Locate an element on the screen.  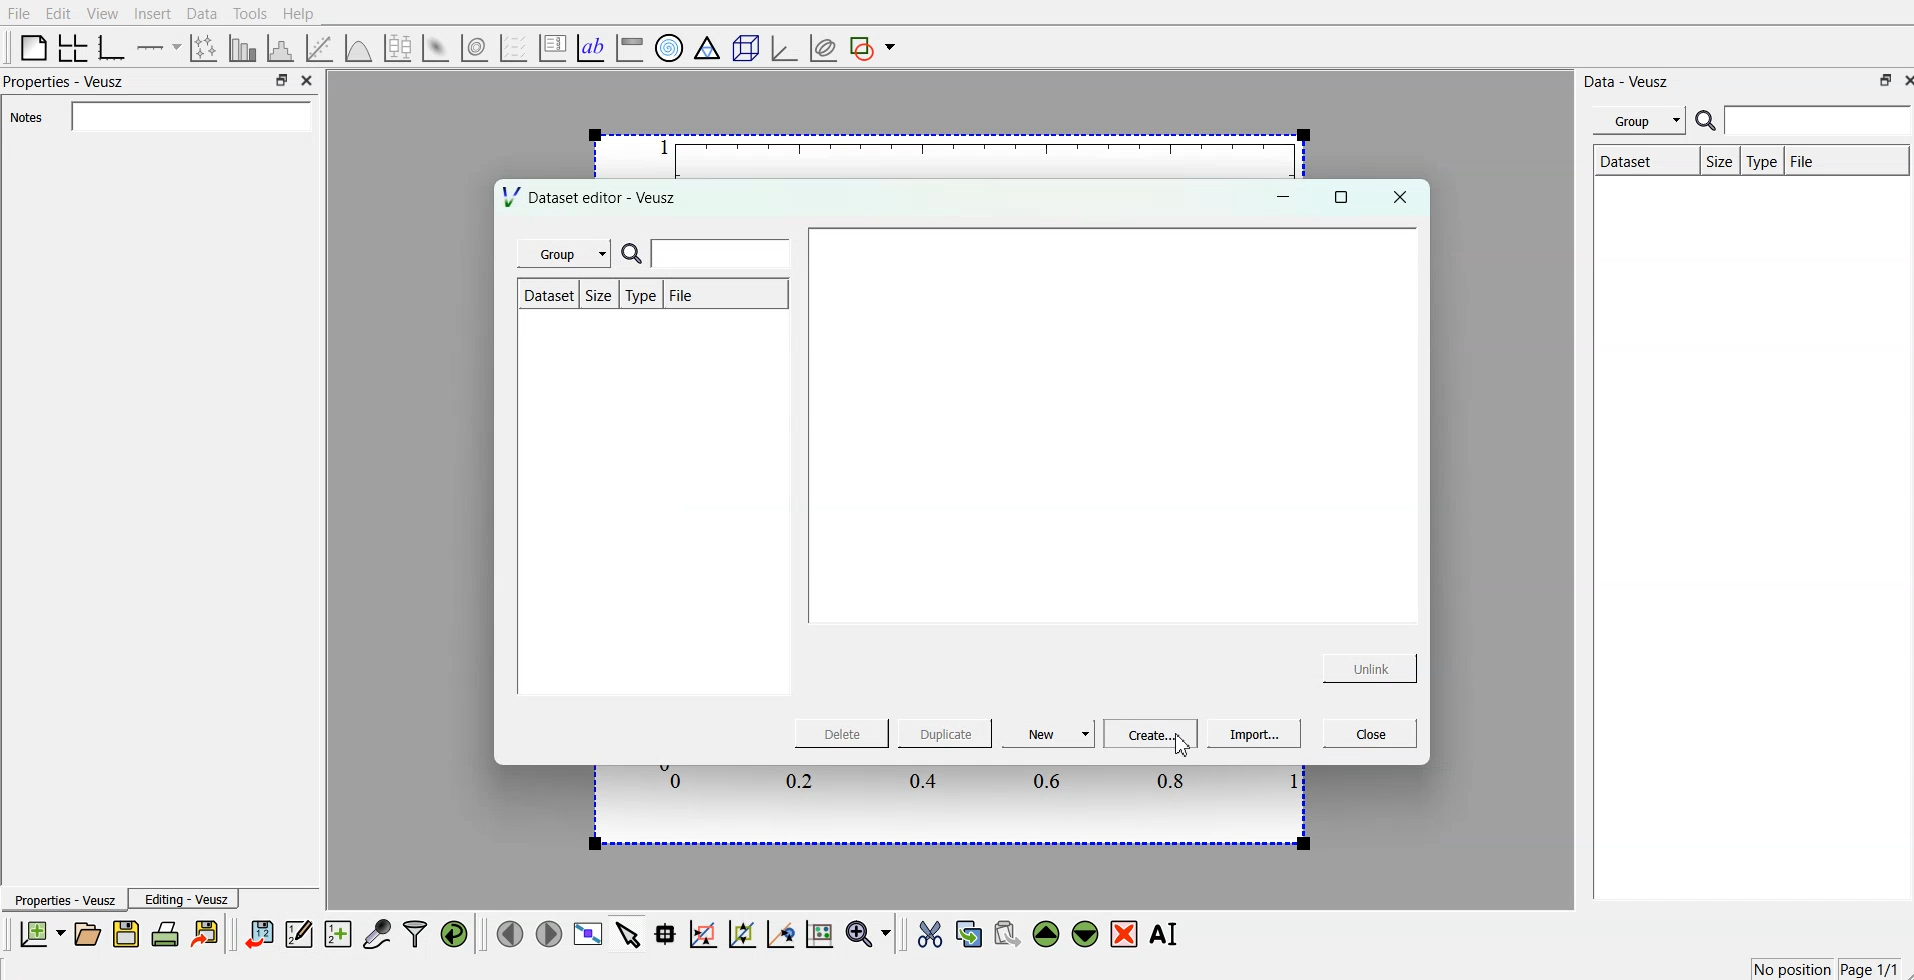
click to zoom out graph axes is located at coordinates (743, 935).